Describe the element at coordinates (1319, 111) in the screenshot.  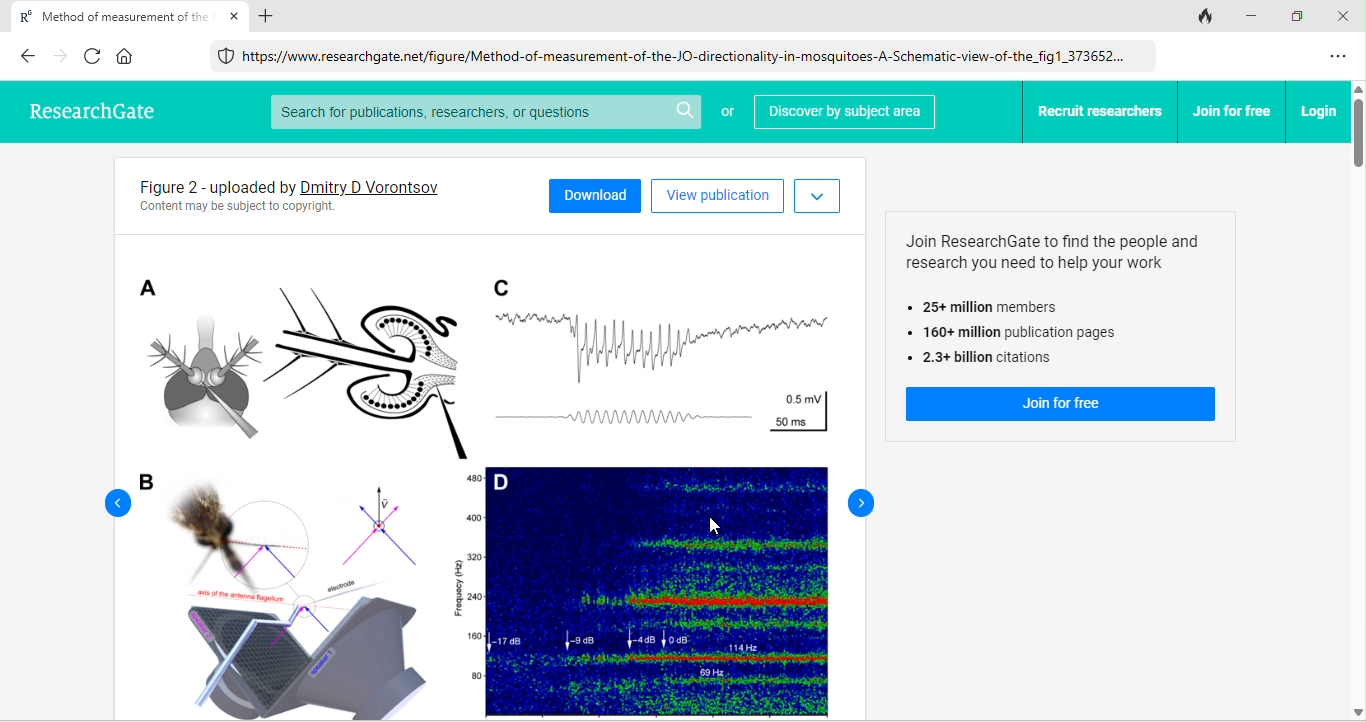
I see `log in` at that location.